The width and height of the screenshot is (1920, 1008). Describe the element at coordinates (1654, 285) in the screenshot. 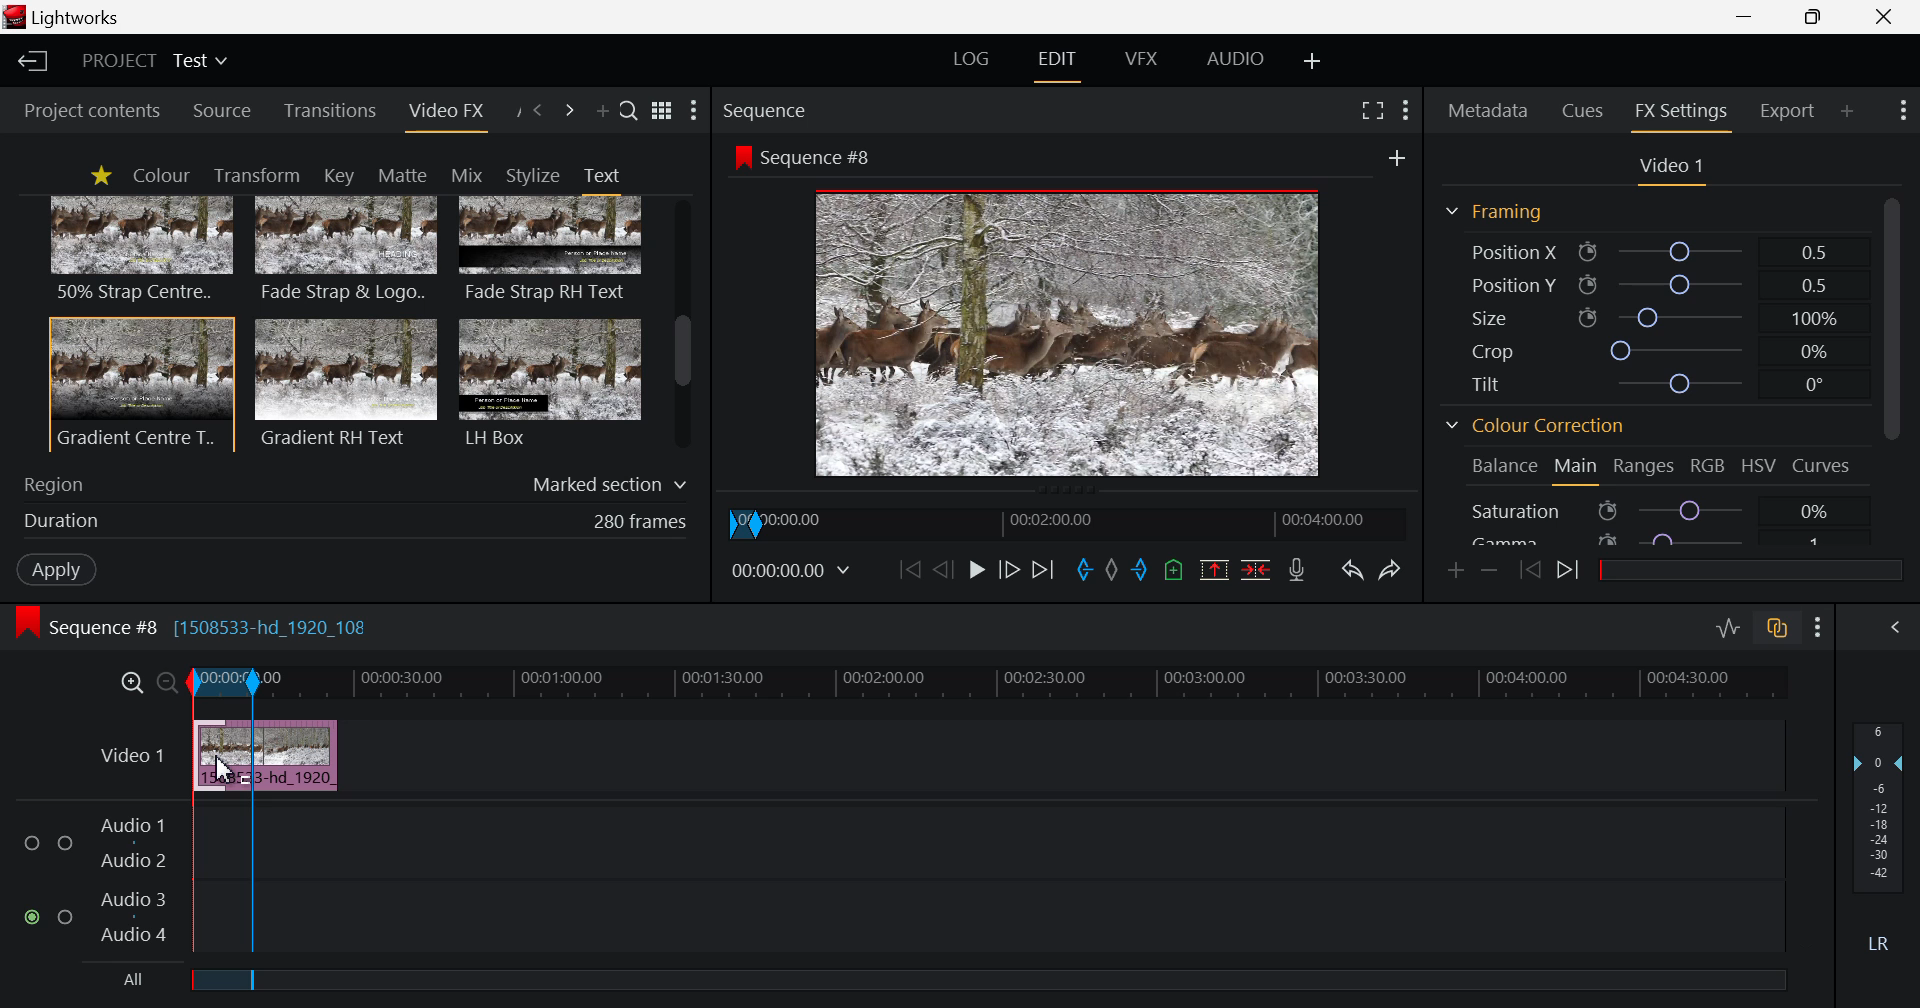

I see `Position Y` at that location.